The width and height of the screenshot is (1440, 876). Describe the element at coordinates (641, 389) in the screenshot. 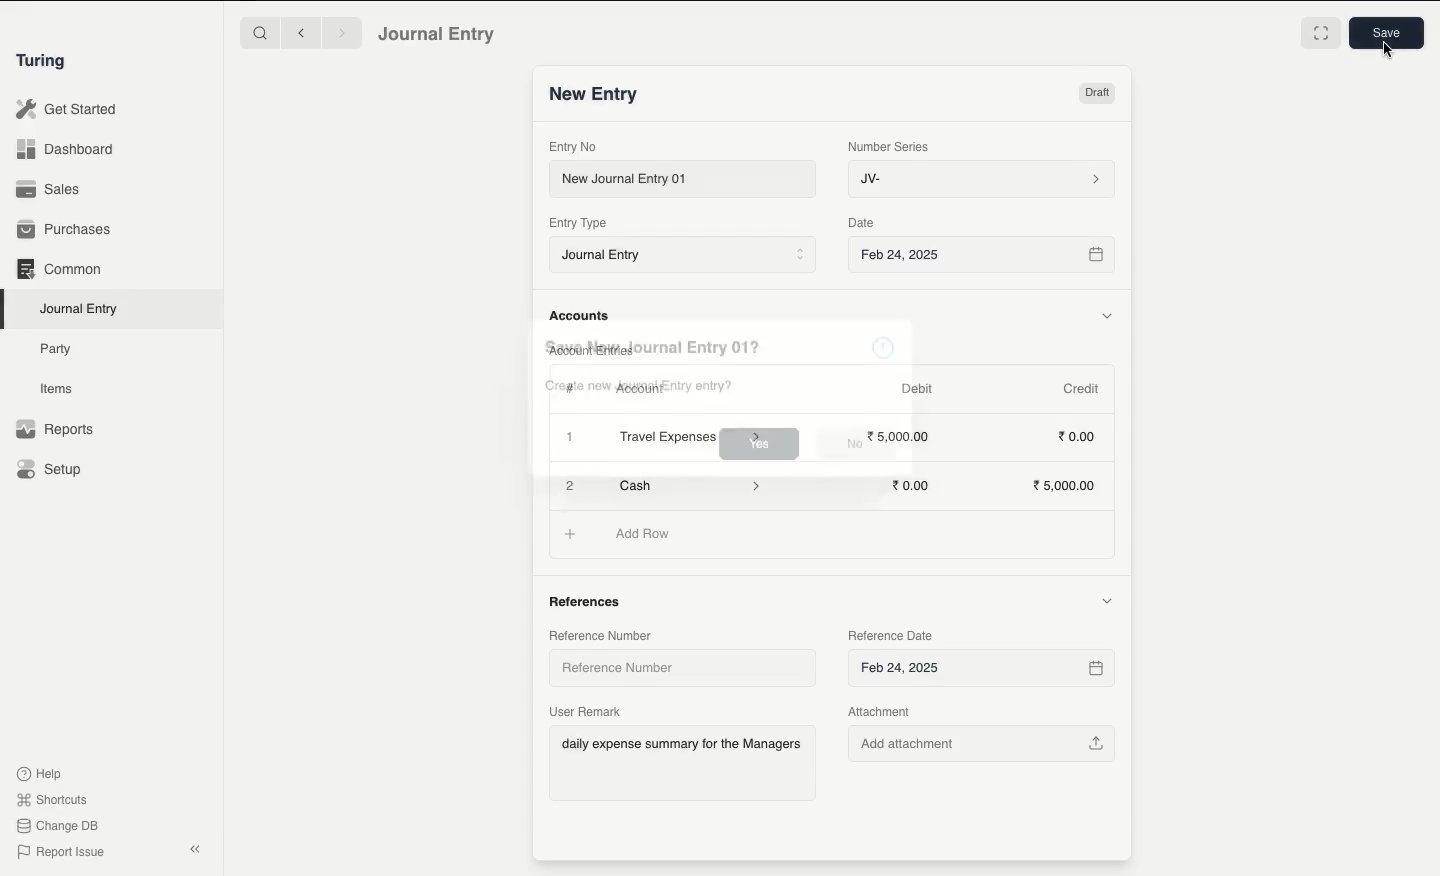

I see `Account` at that location.